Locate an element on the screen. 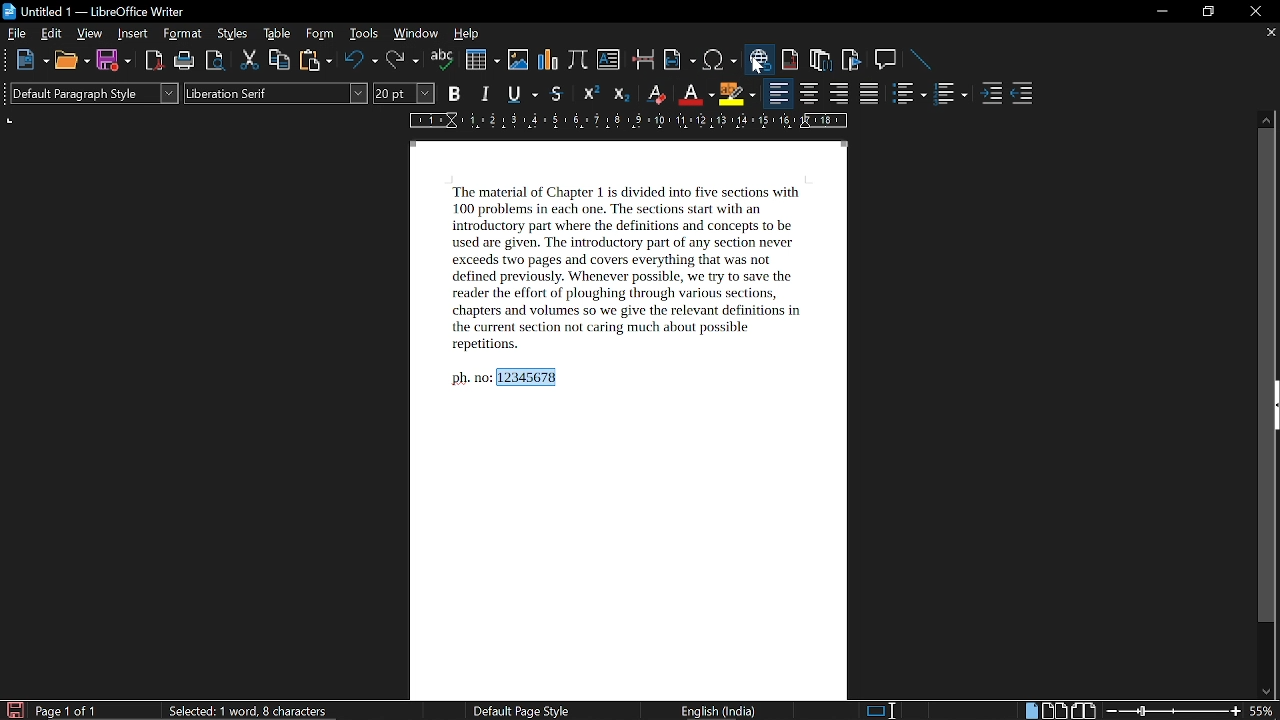 The image size is (1280, 720). open is located at coordinates (72, 60).